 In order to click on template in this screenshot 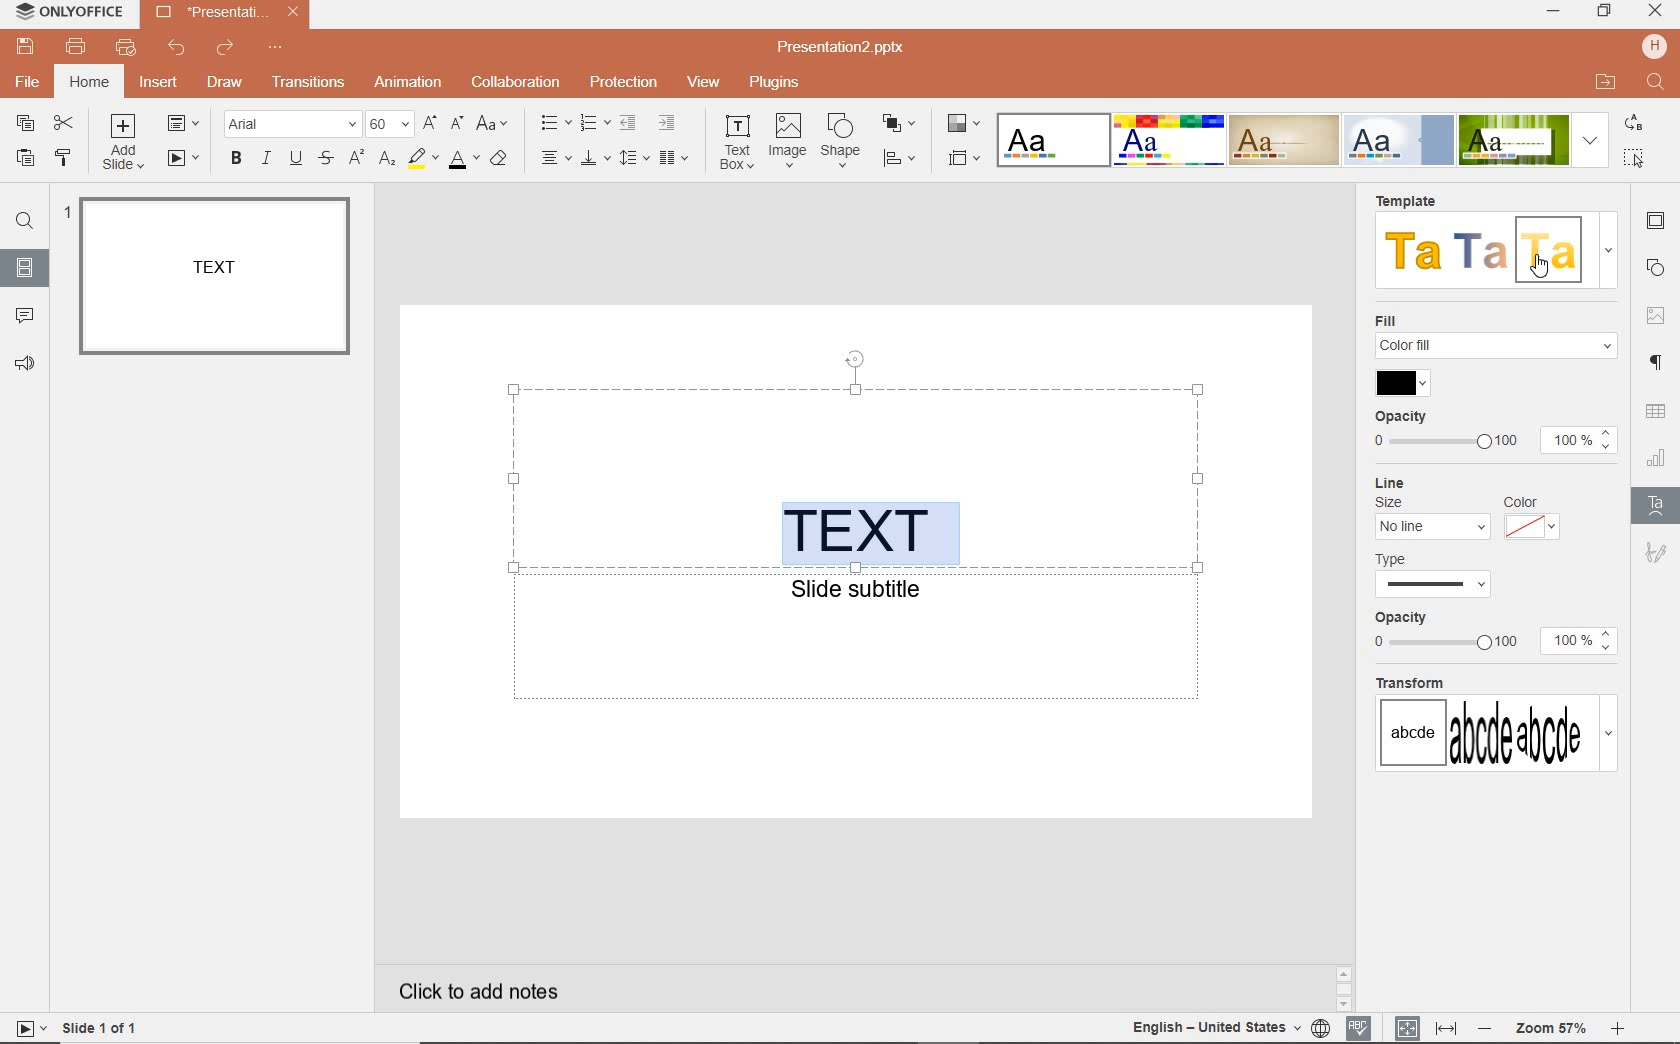, I will do `click(1547, 251)`.